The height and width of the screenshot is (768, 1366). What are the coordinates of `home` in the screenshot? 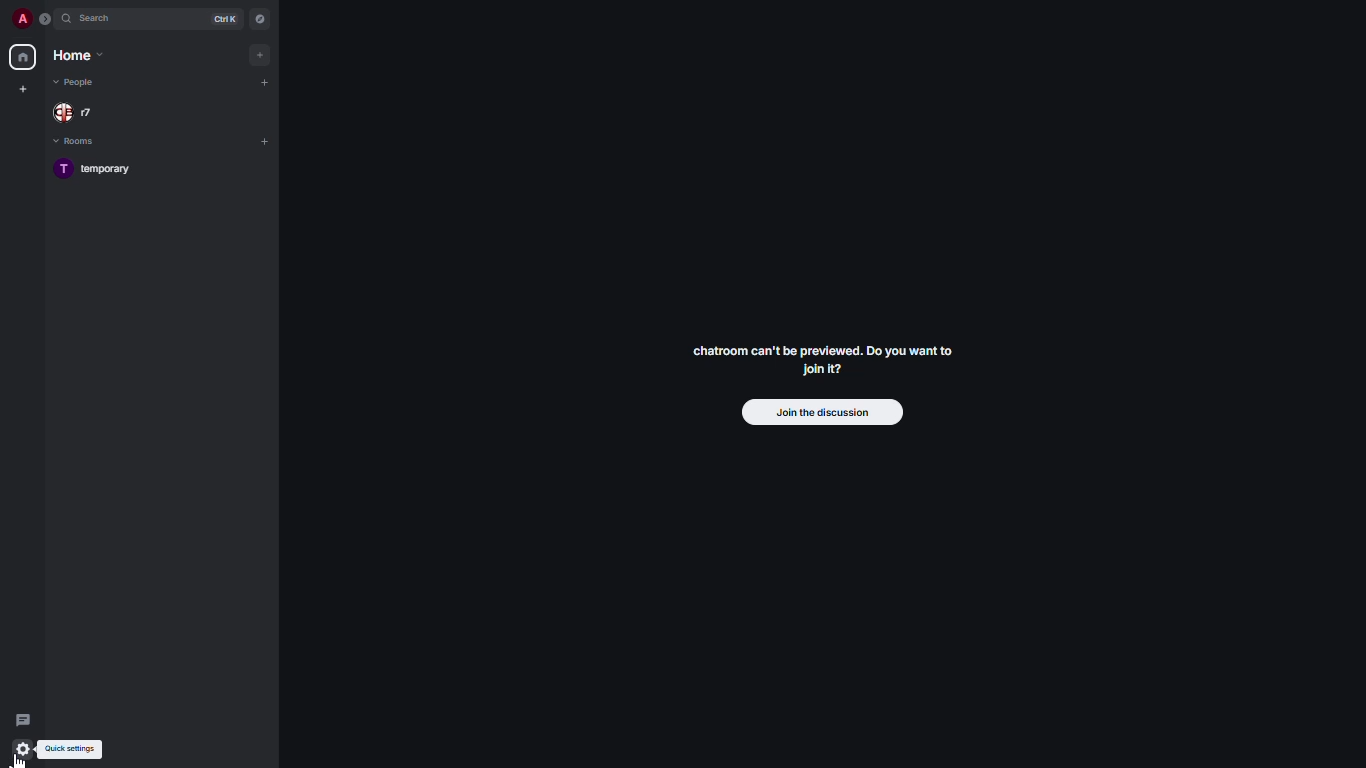 It's located at (24, 58).